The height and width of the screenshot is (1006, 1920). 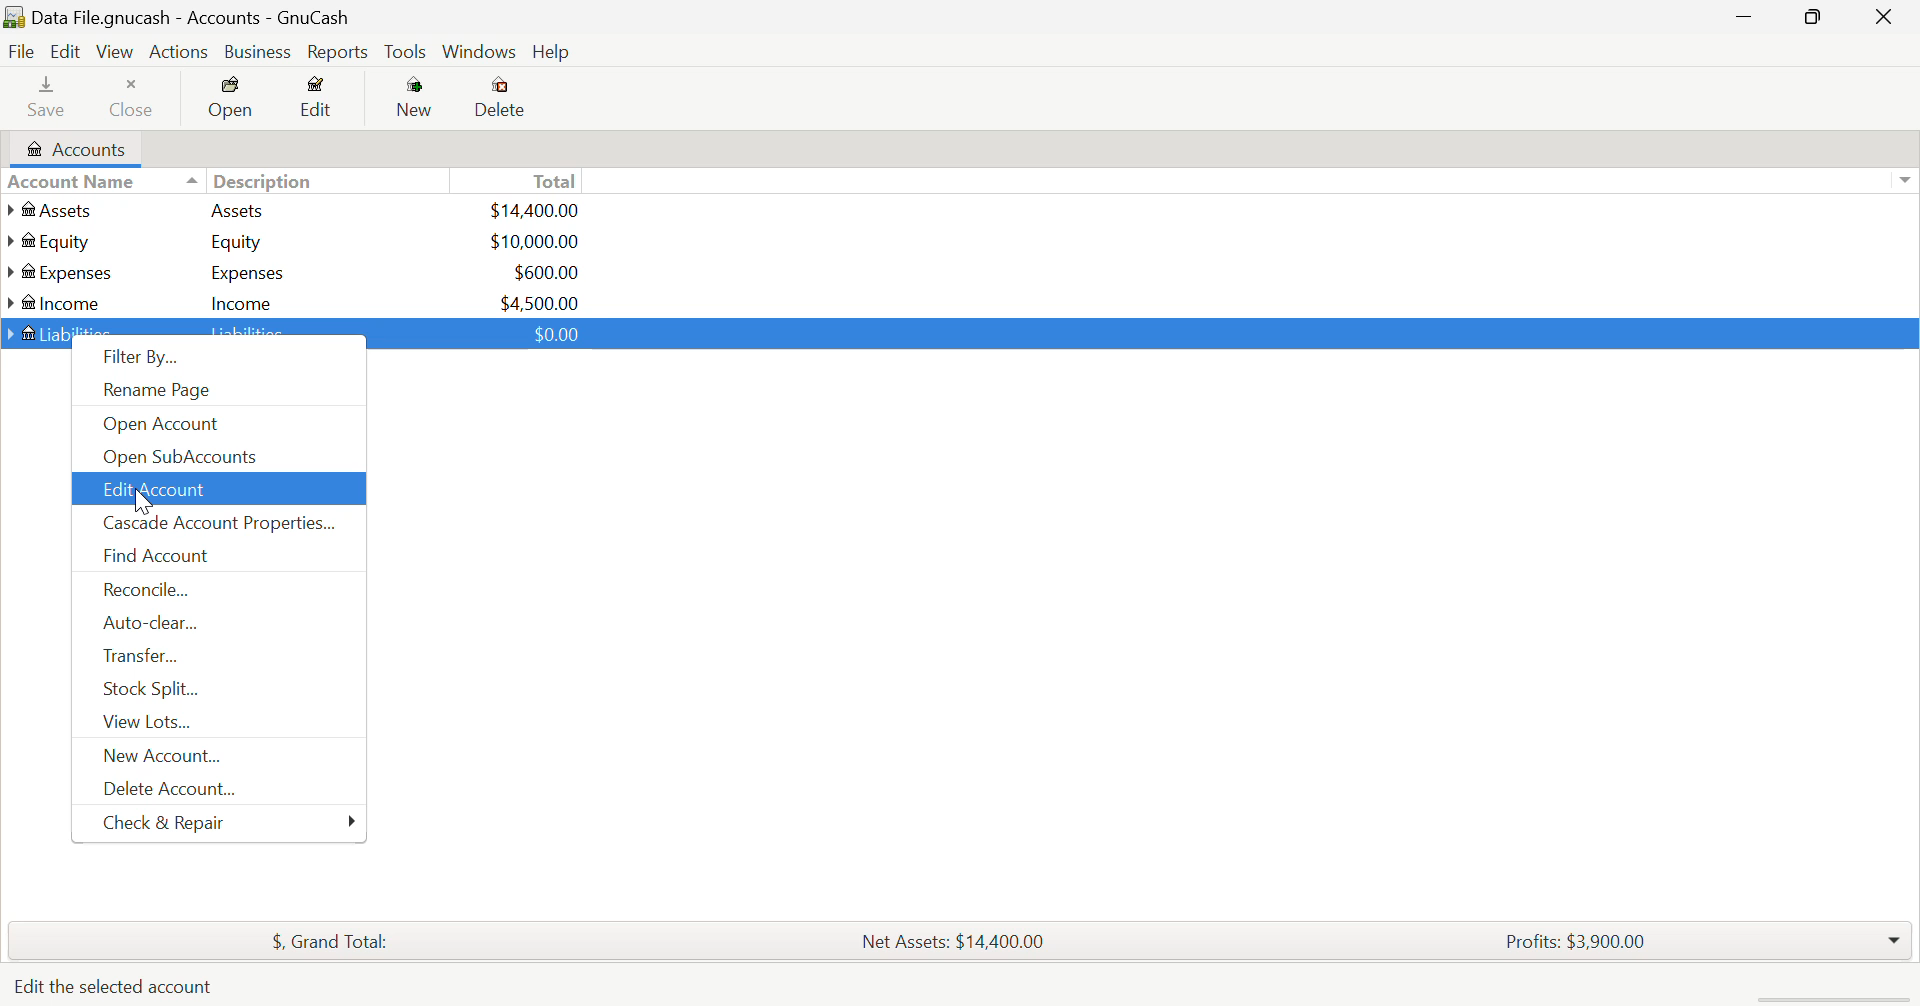 I want to click on Close, so click(x=133, y=100).